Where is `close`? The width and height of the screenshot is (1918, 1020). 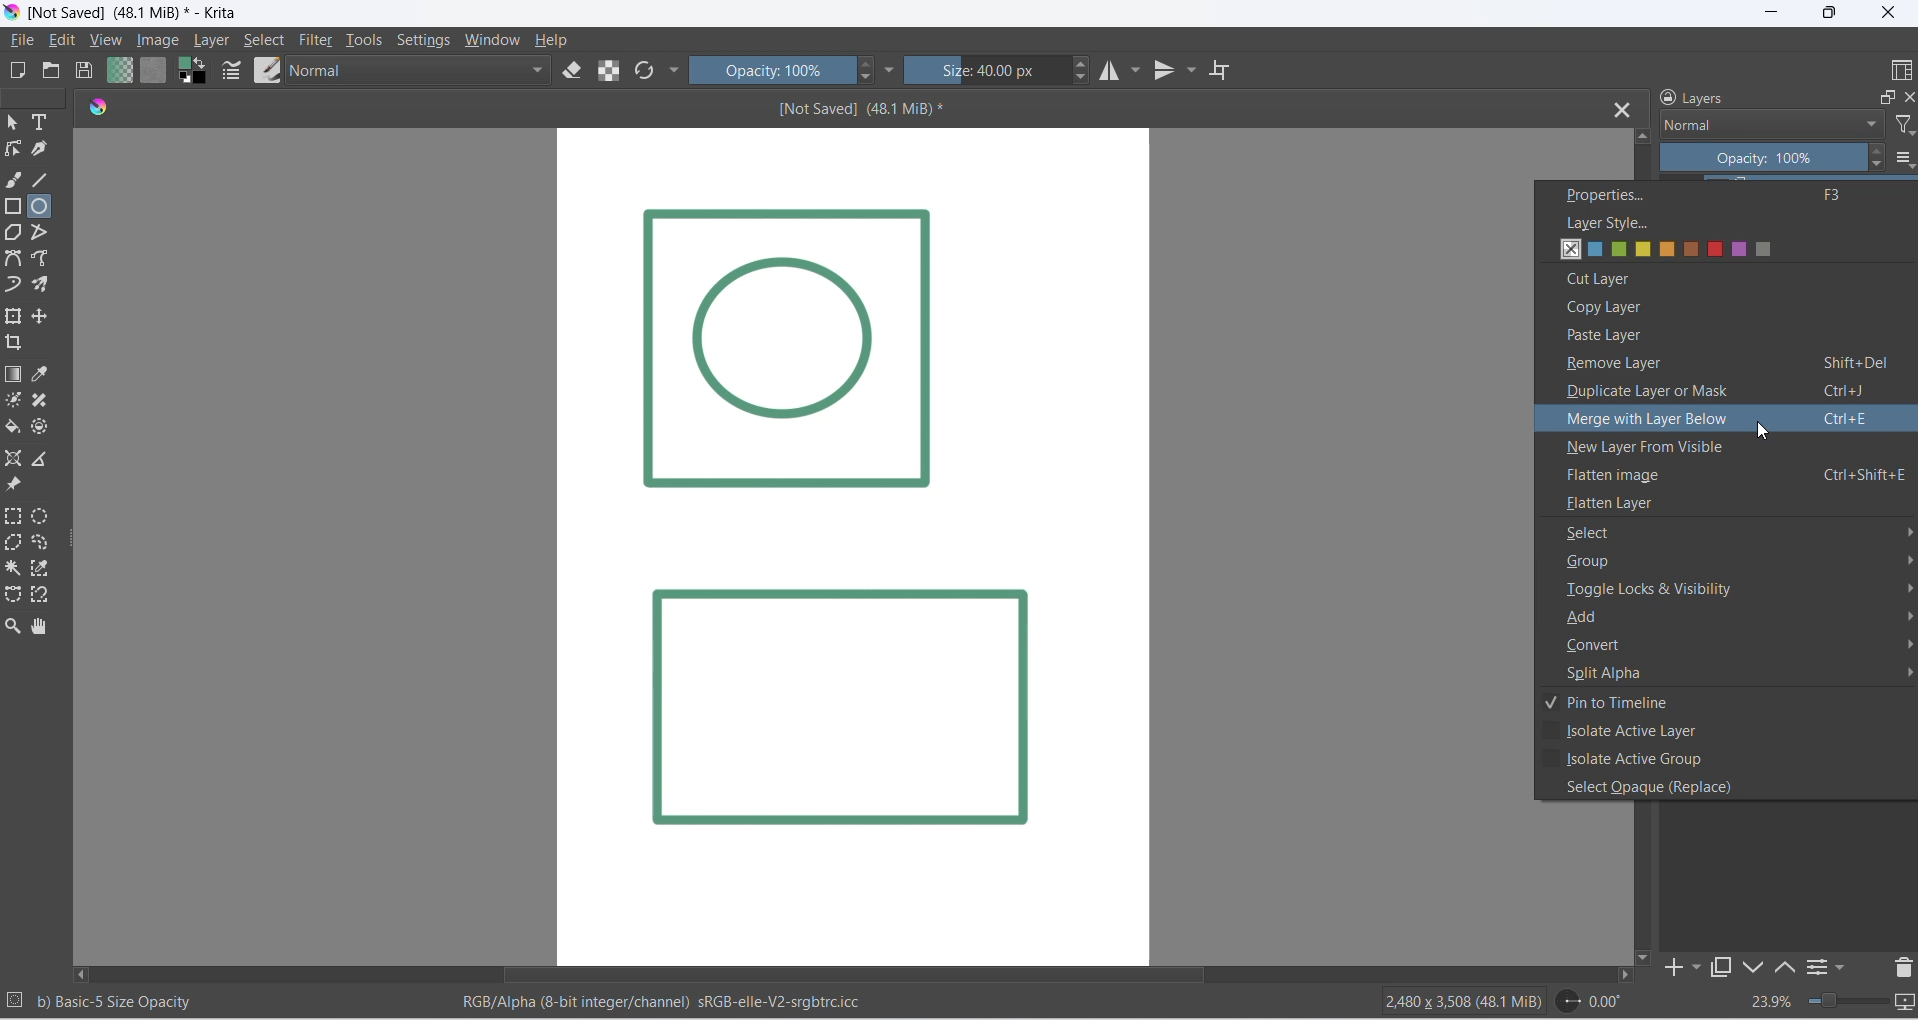 close is located at coordinates (1890, 14).